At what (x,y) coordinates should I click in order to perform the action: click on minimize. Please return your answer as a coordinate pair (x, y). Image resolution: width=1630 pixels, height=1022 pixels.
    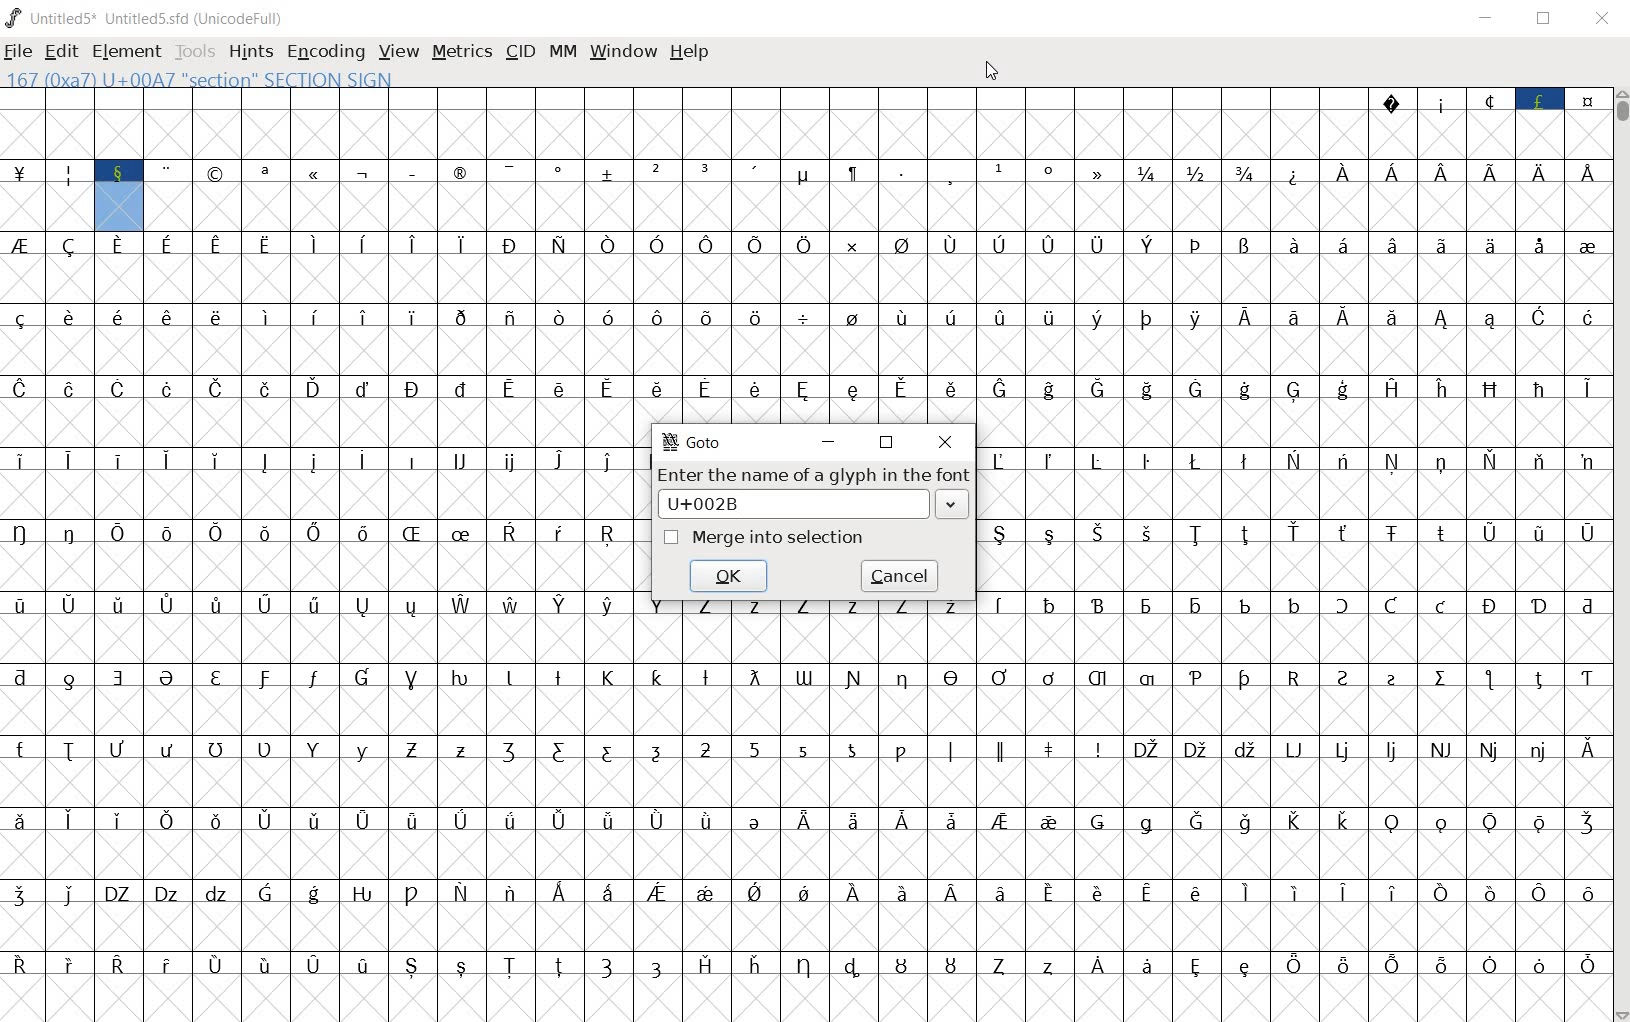
    Looking at the image, I should click on (829, 441).